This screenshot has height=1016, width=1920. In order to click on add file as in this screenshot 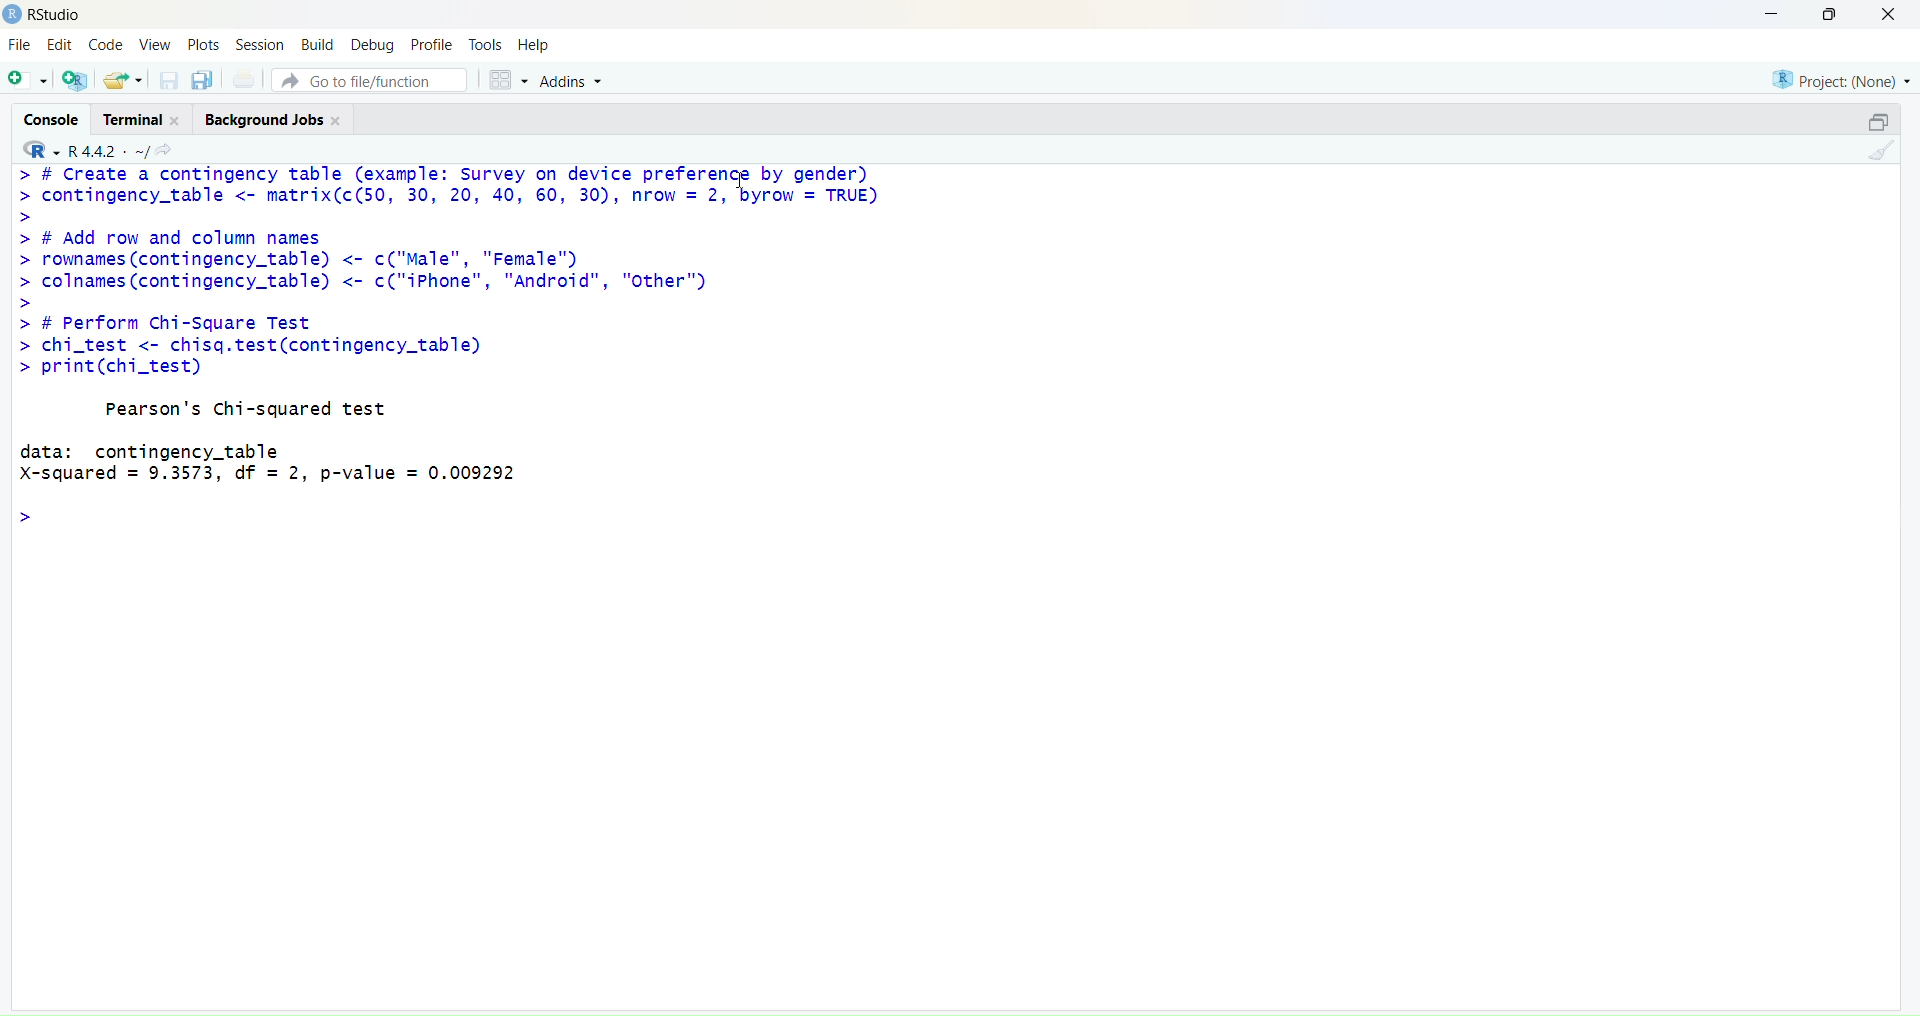, I will do `click(29, 80)`.